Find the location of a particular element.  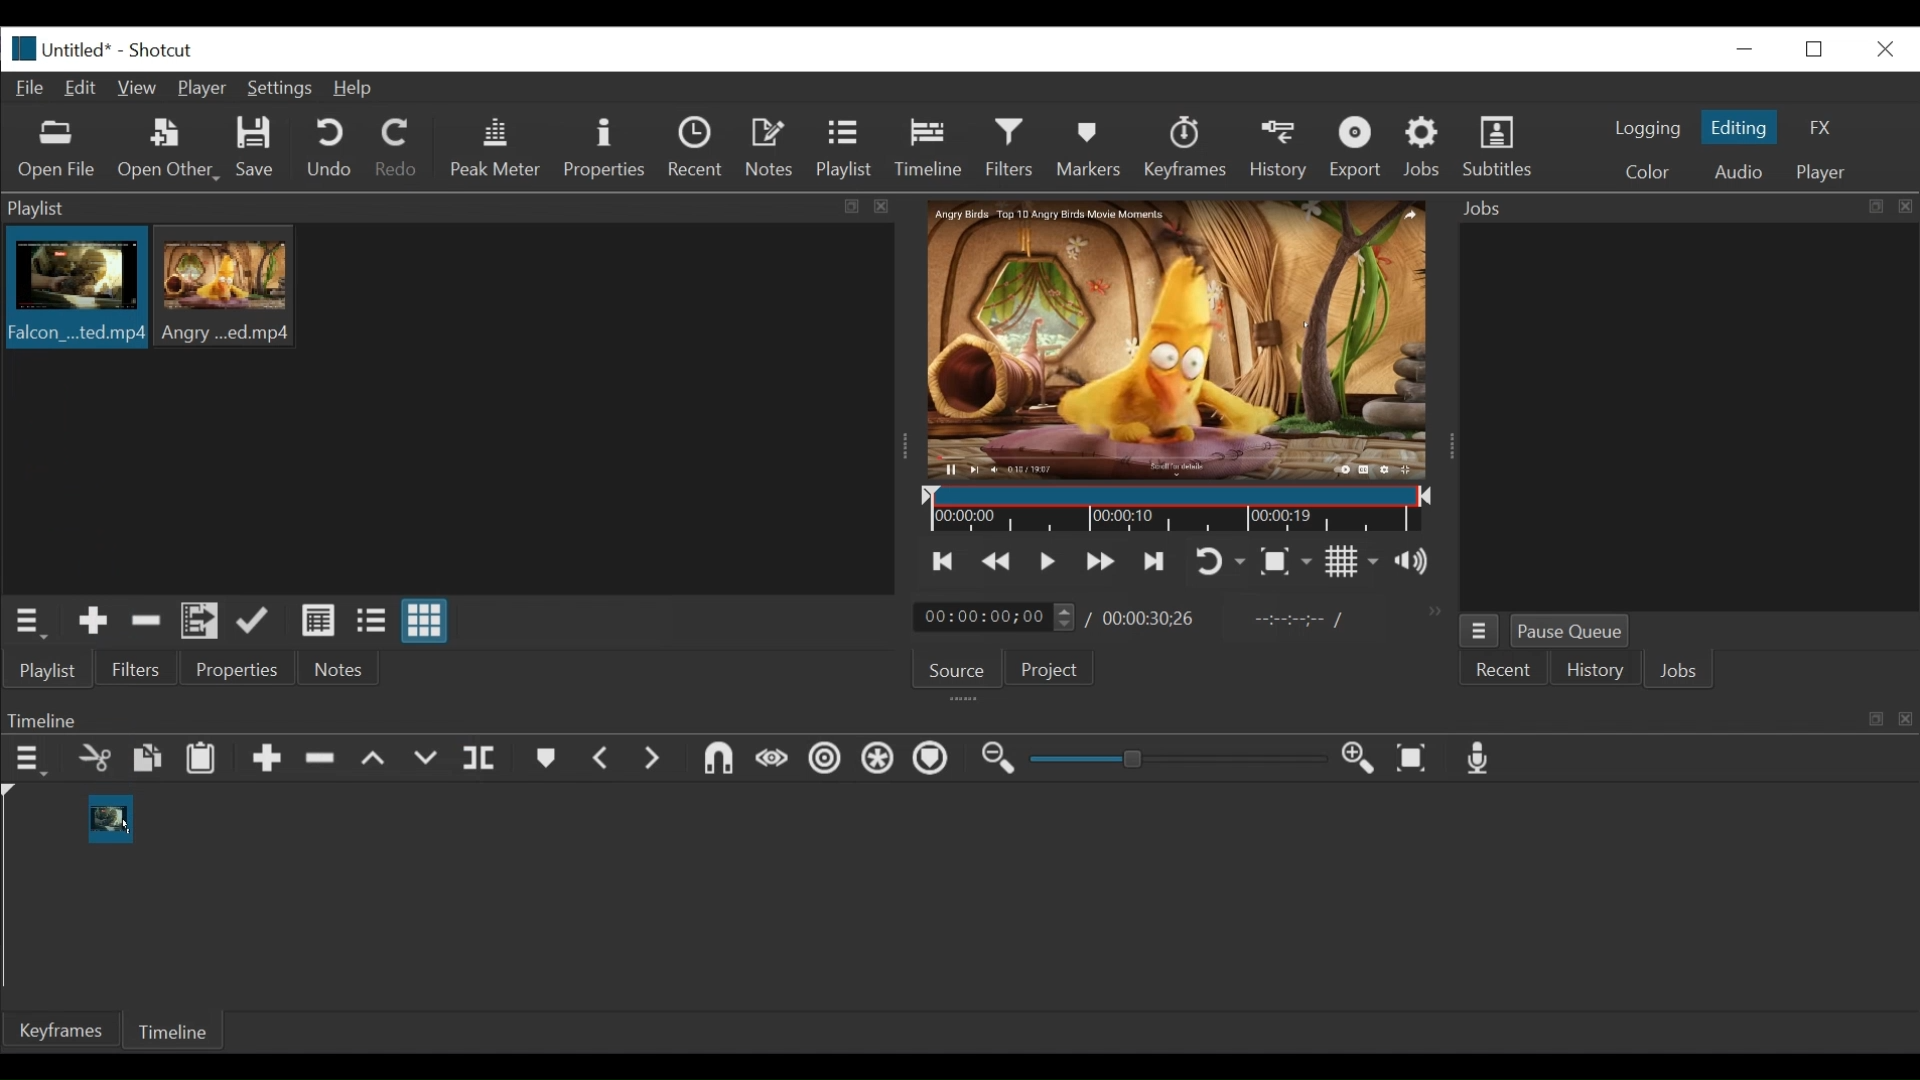

Remove cut is located at coordinates (323, 762).